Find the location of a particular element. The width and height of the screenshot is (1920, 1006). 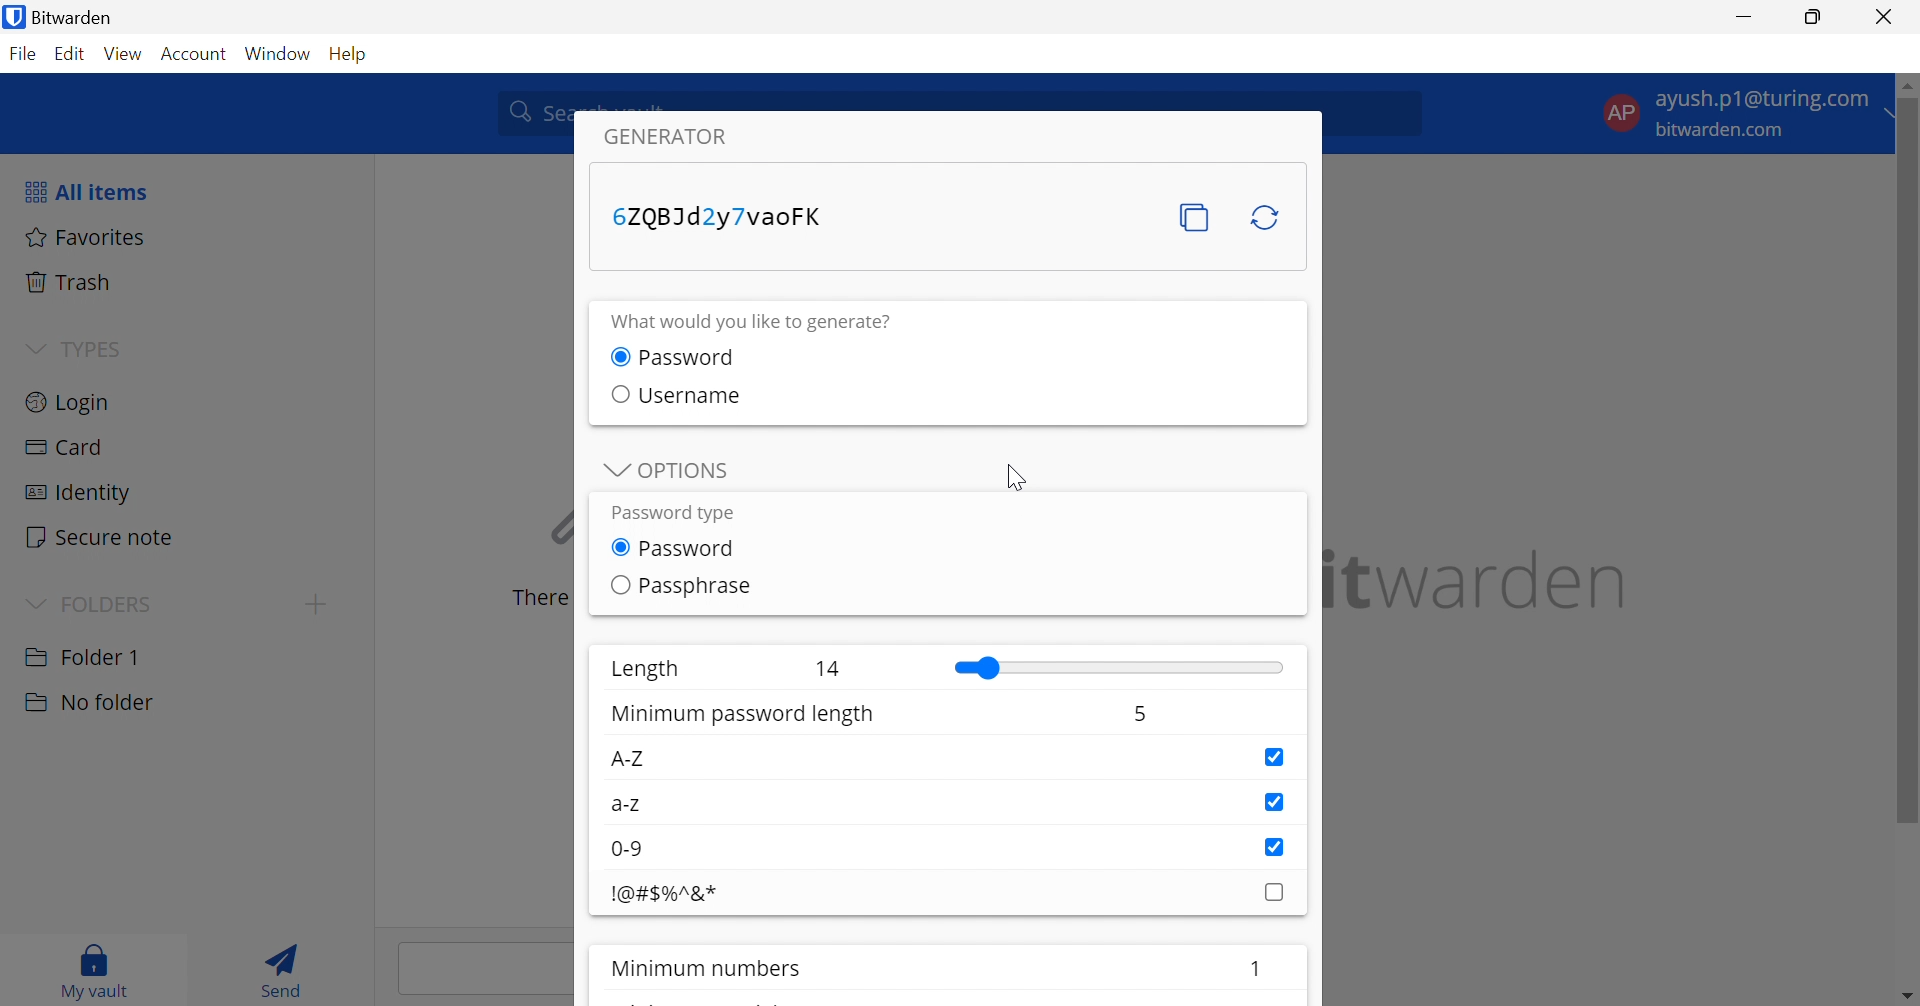

Checkbox is located at coordinates (617, 586).